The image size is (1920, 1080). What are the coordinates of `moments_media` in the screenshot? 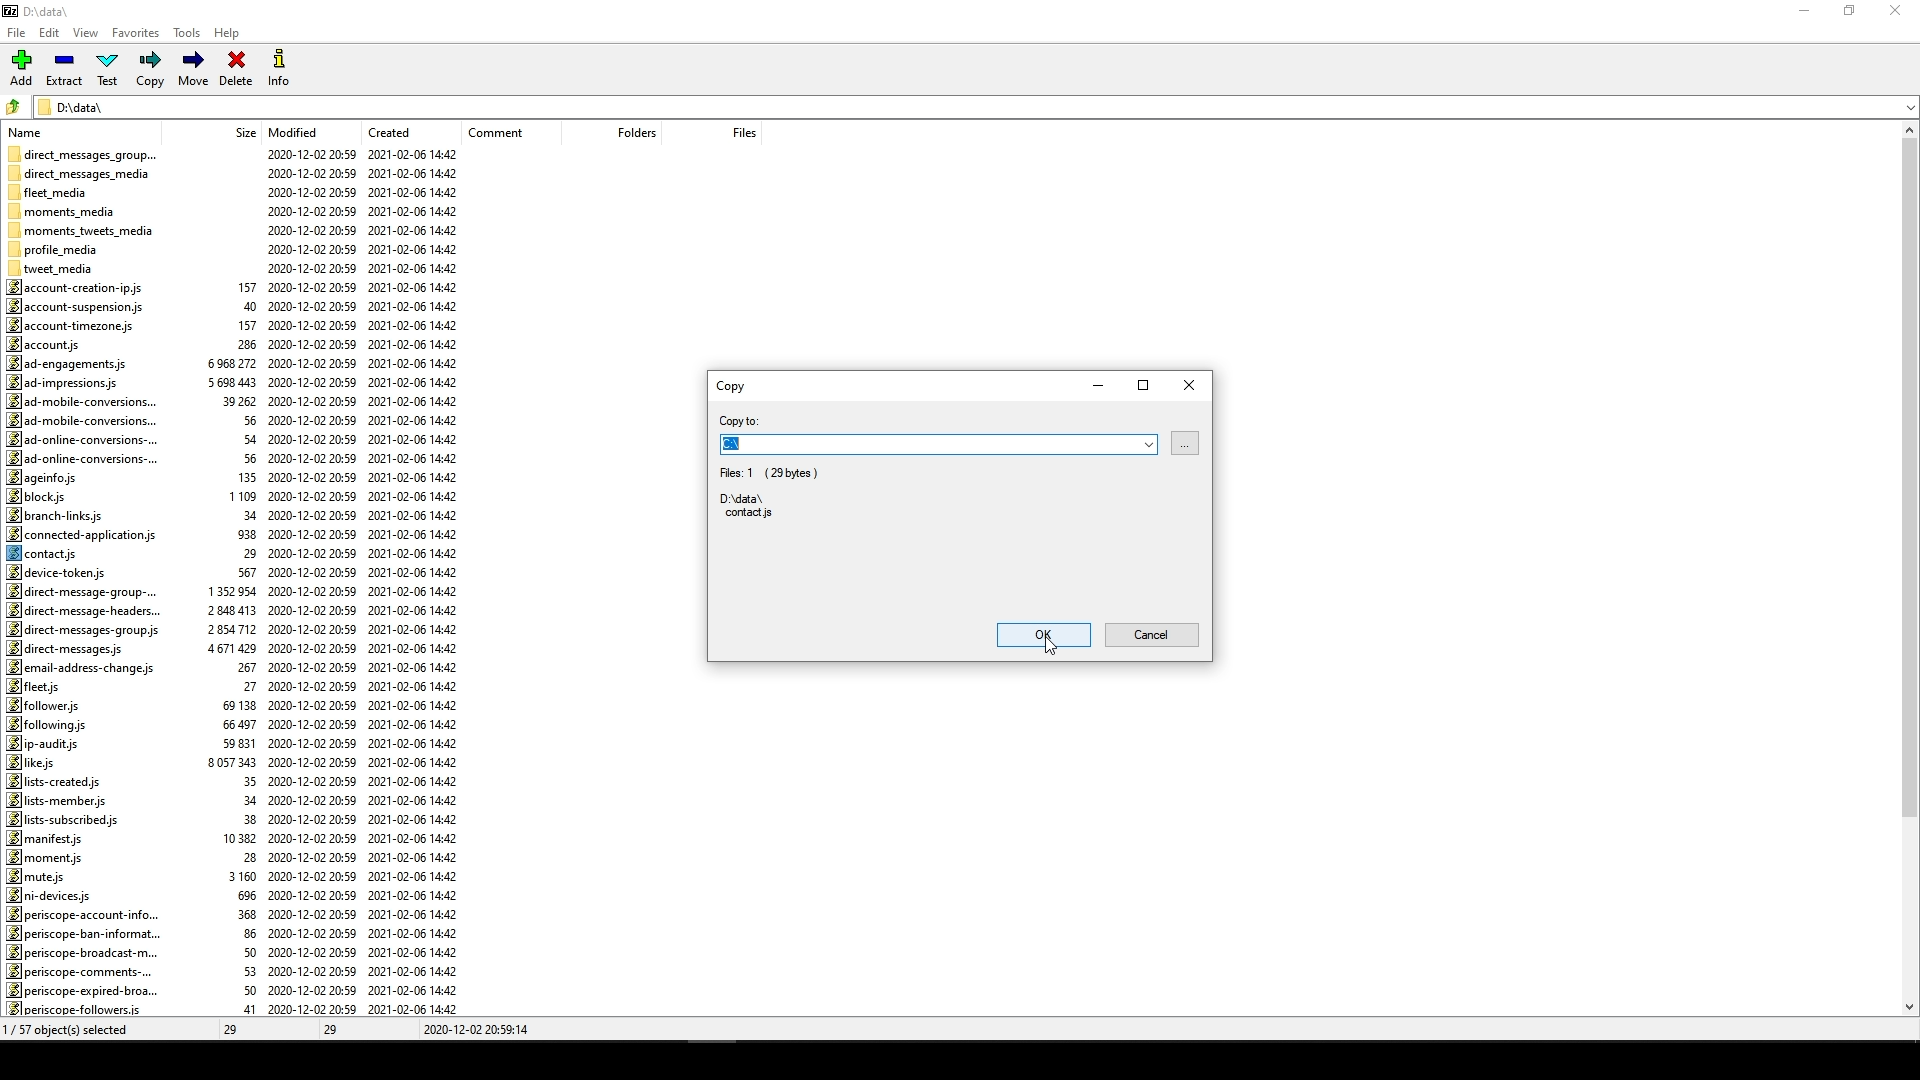 It's located at (68, 208).